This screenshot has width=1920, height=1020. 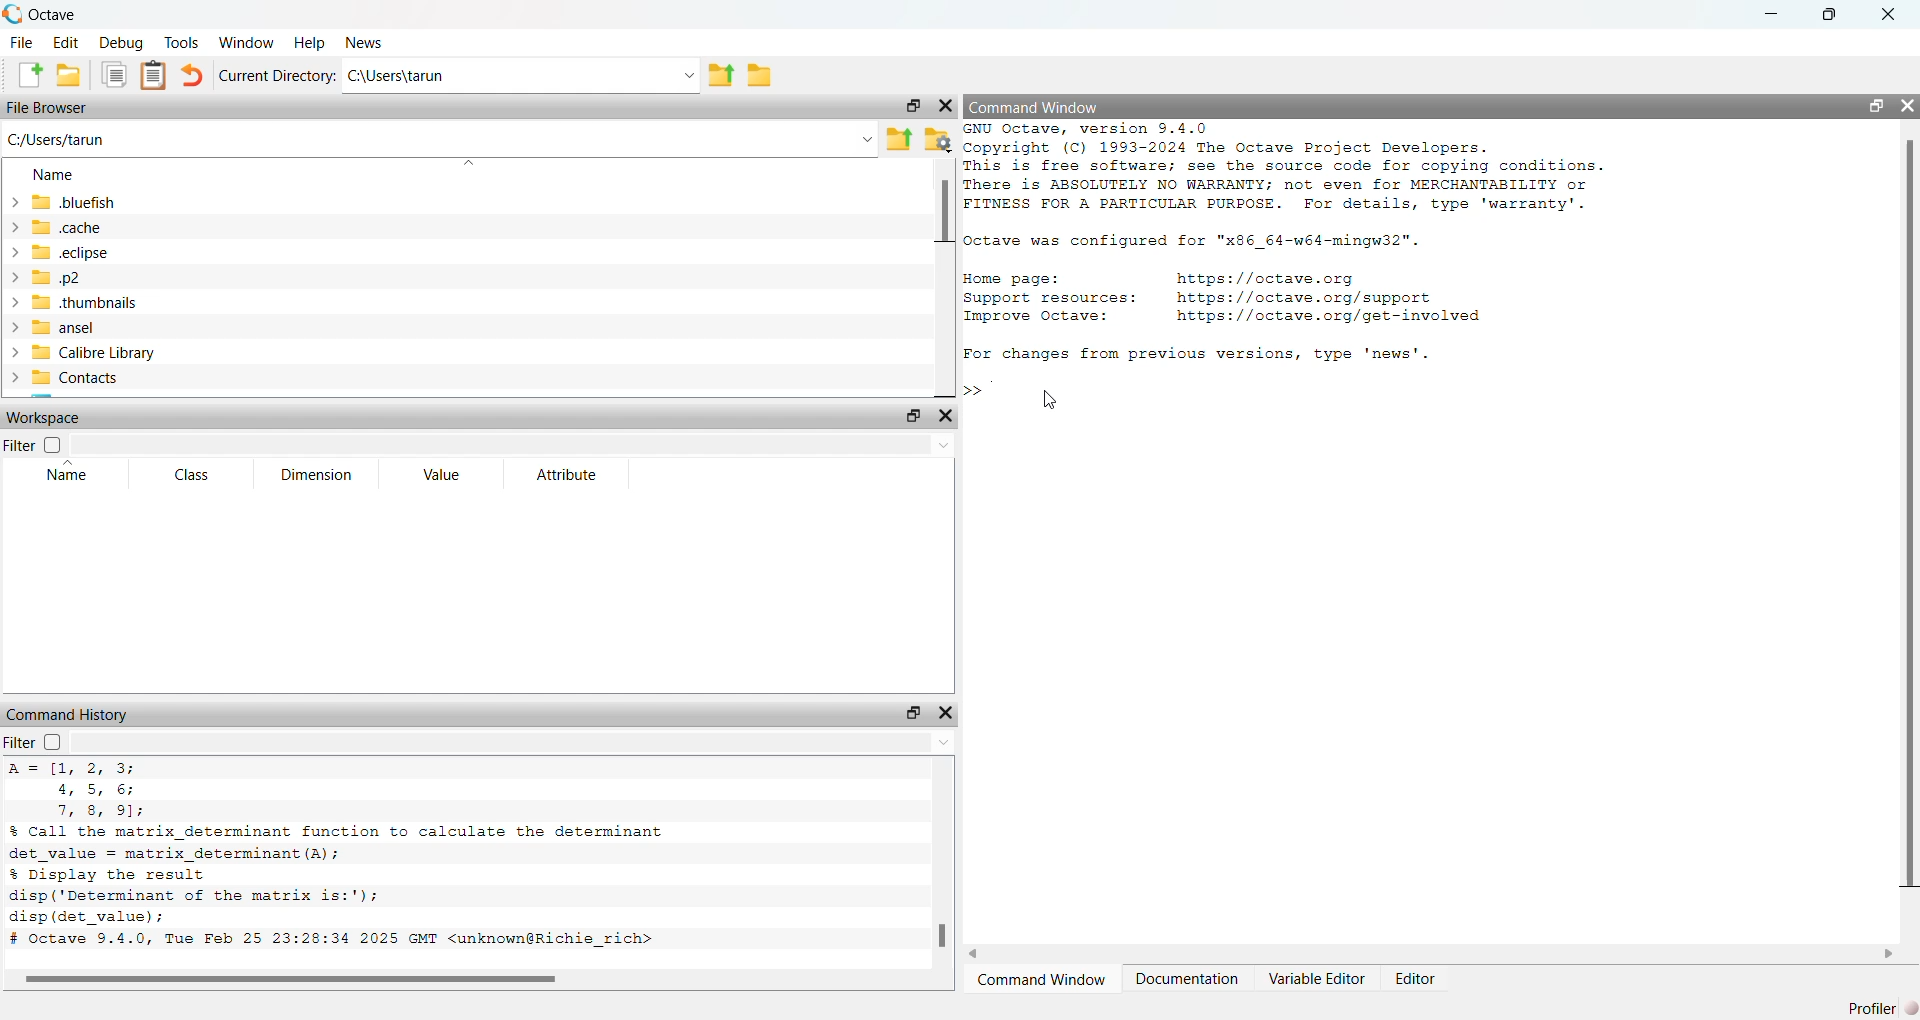 What do you see at coordinates (83, 353) in the screenshot?
I see `calibre library` at bounding box center [83, 353].